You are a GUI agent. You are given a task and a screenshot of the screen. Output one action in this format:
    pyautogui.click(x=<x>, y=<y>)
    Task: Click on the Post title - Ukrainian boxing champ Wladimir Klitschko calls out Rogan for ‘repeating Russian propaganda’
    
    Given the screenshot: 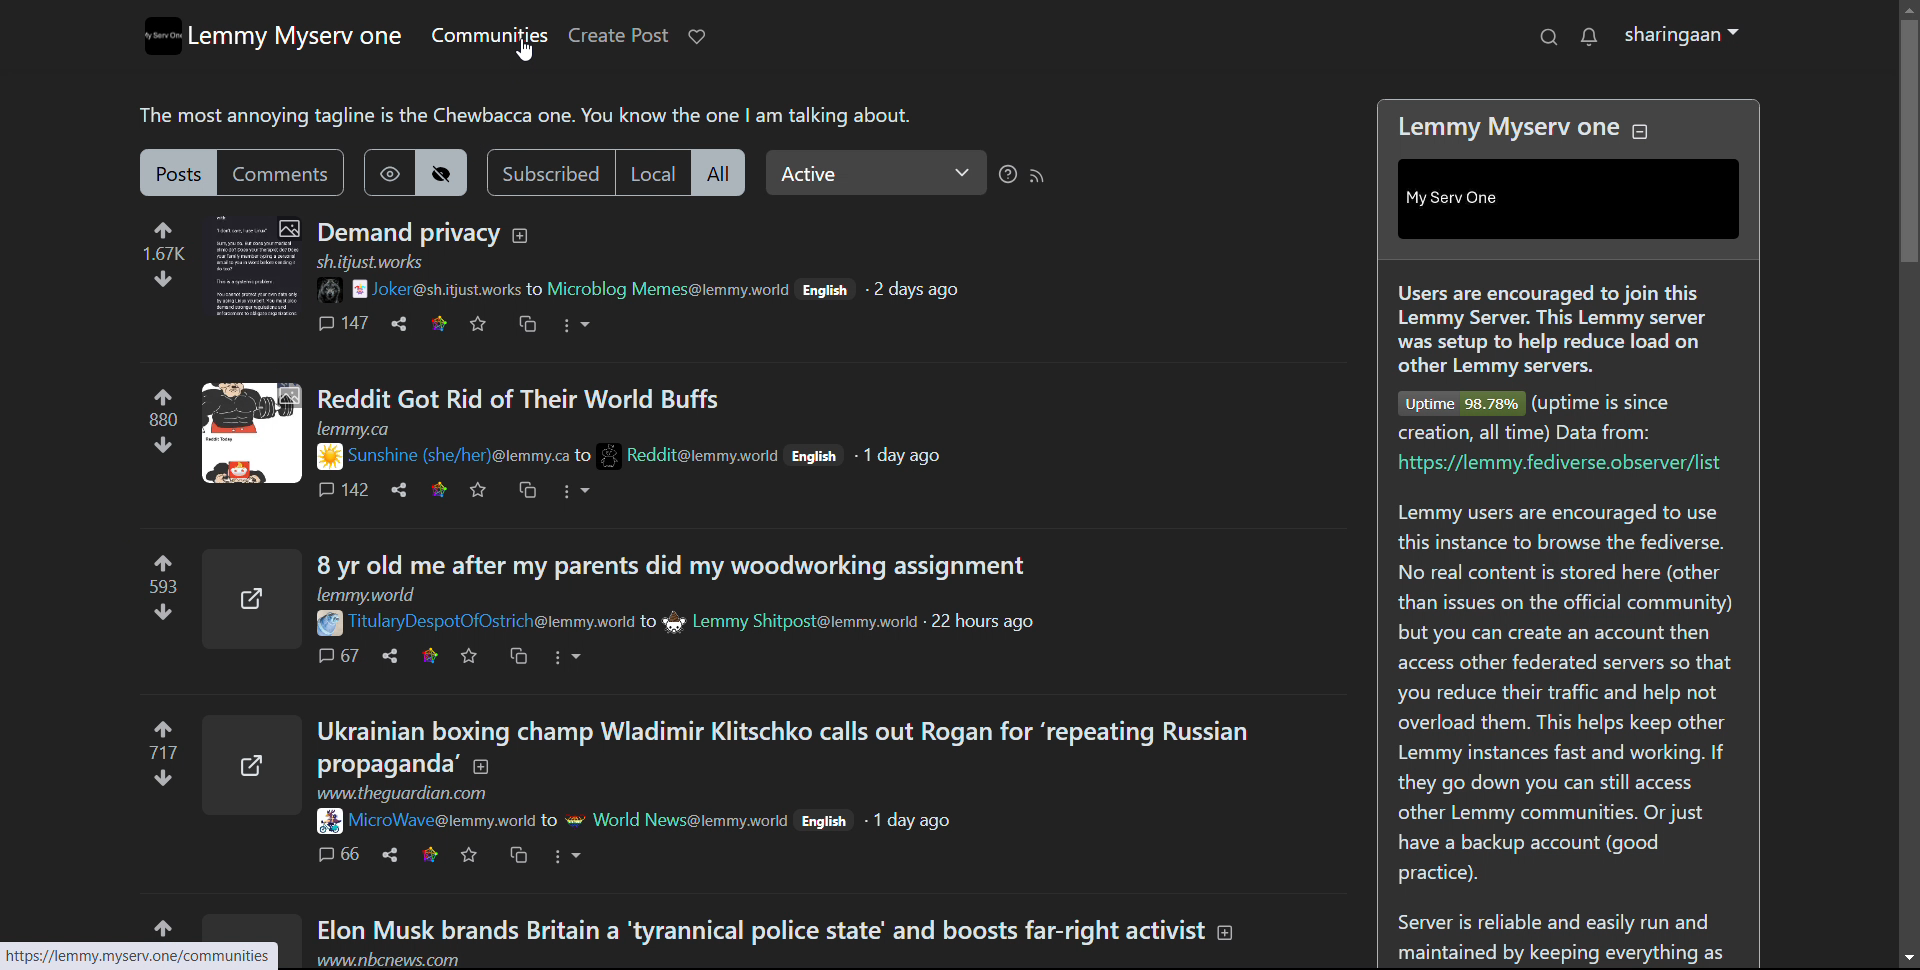 What is the action you would take?
    pyautogui.click(x=784, y=746)
    